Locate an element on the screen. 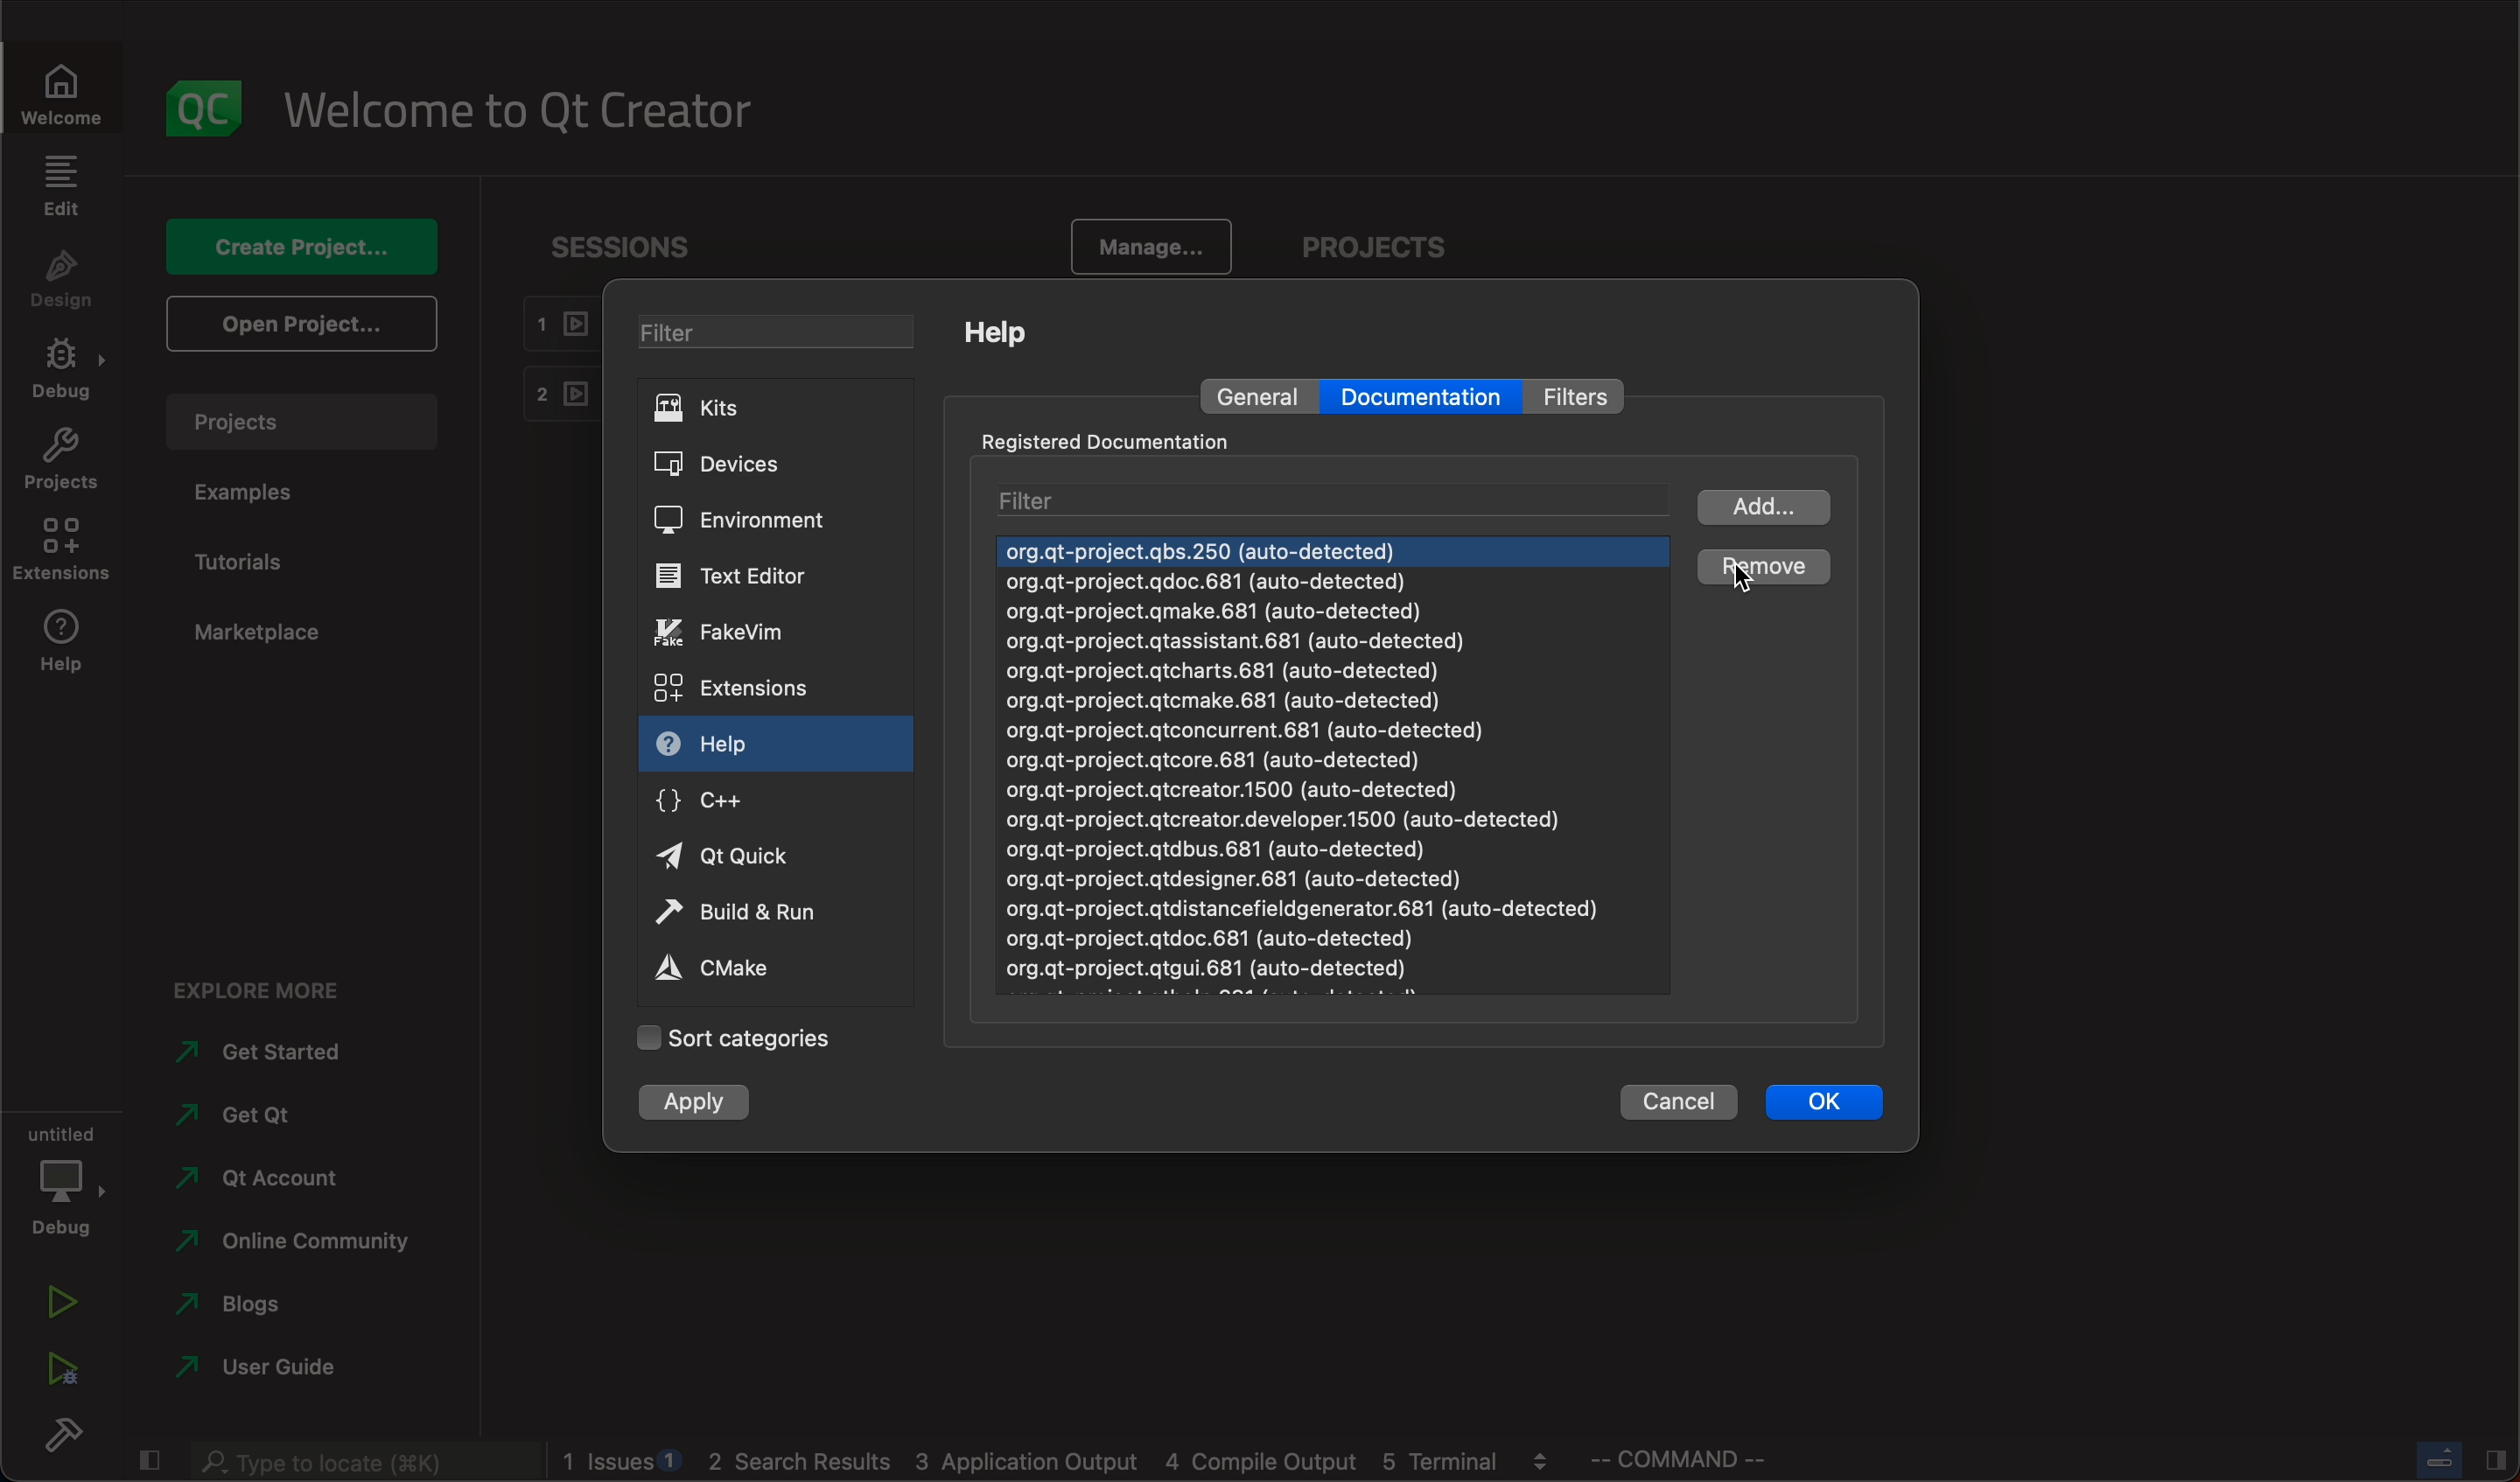 The height and width of the screenshot is (1482, 2520). edit is located at coordinates (67, 191).